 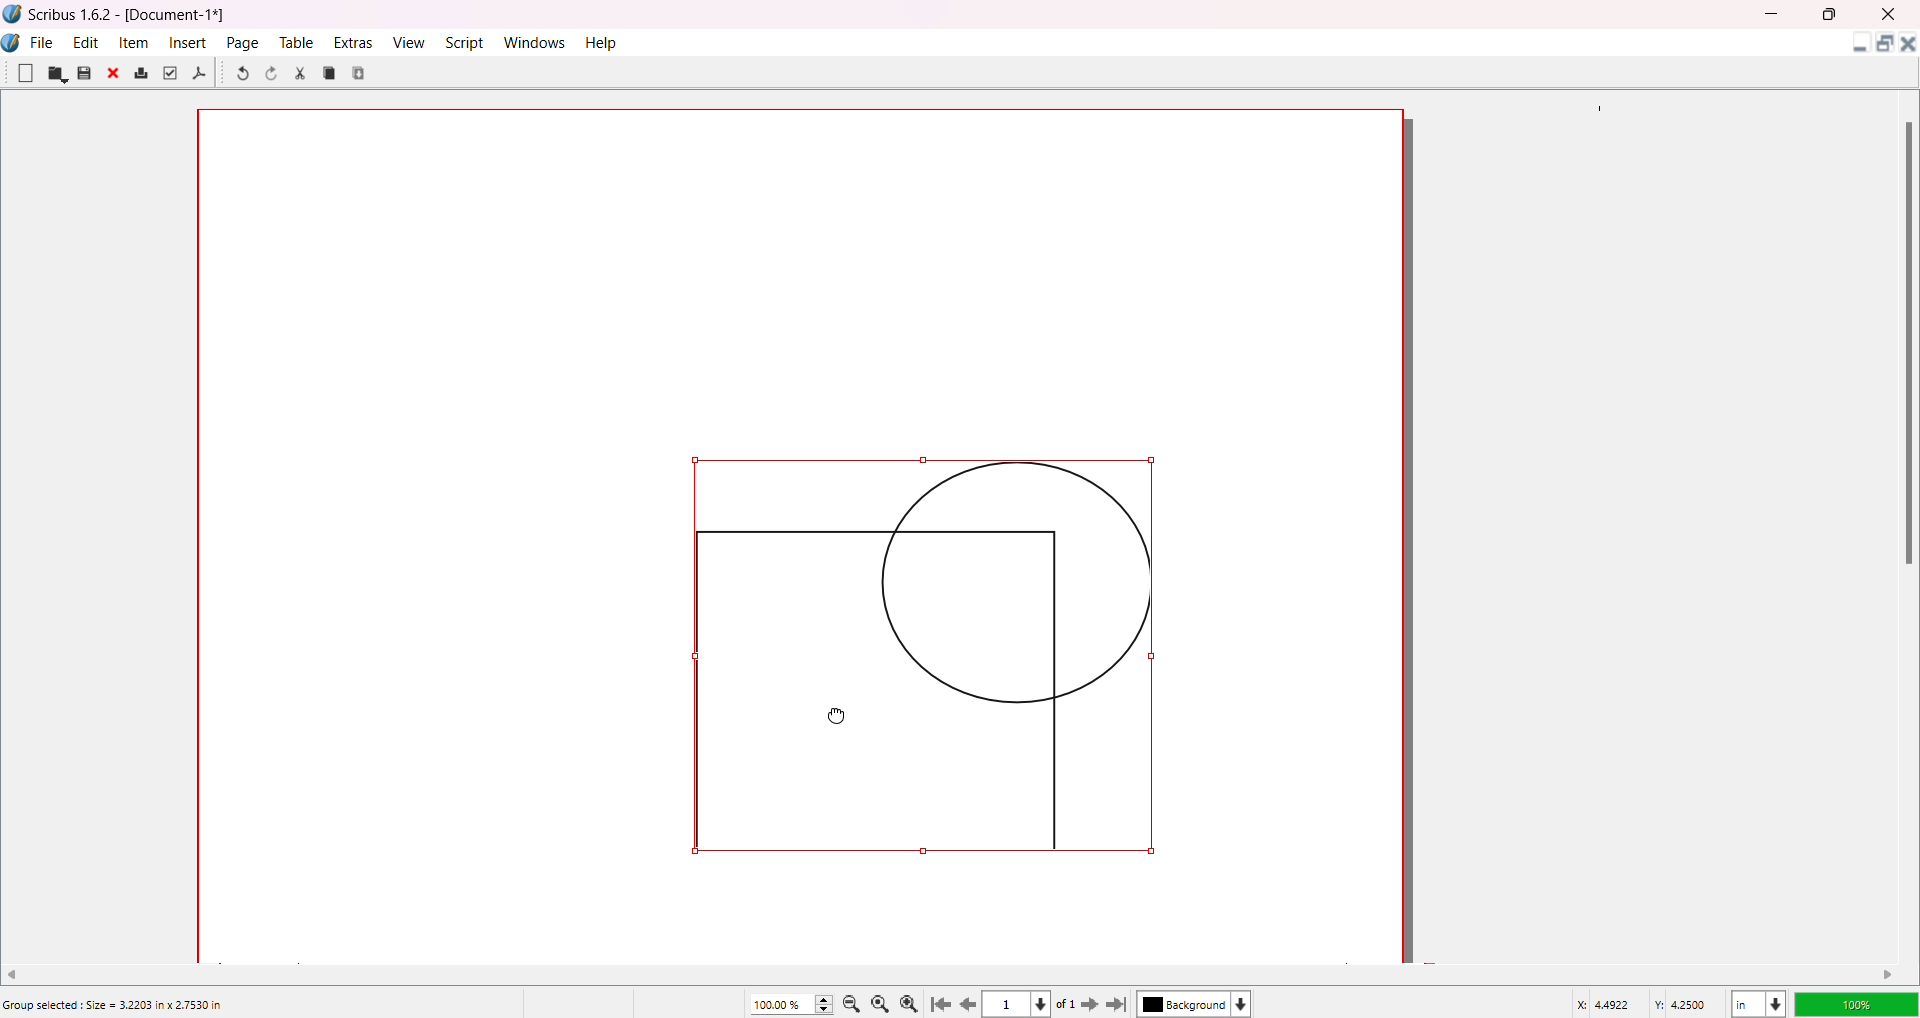 I want to click on Zoom Increase/Decrease, so click(x=827, y=1001).